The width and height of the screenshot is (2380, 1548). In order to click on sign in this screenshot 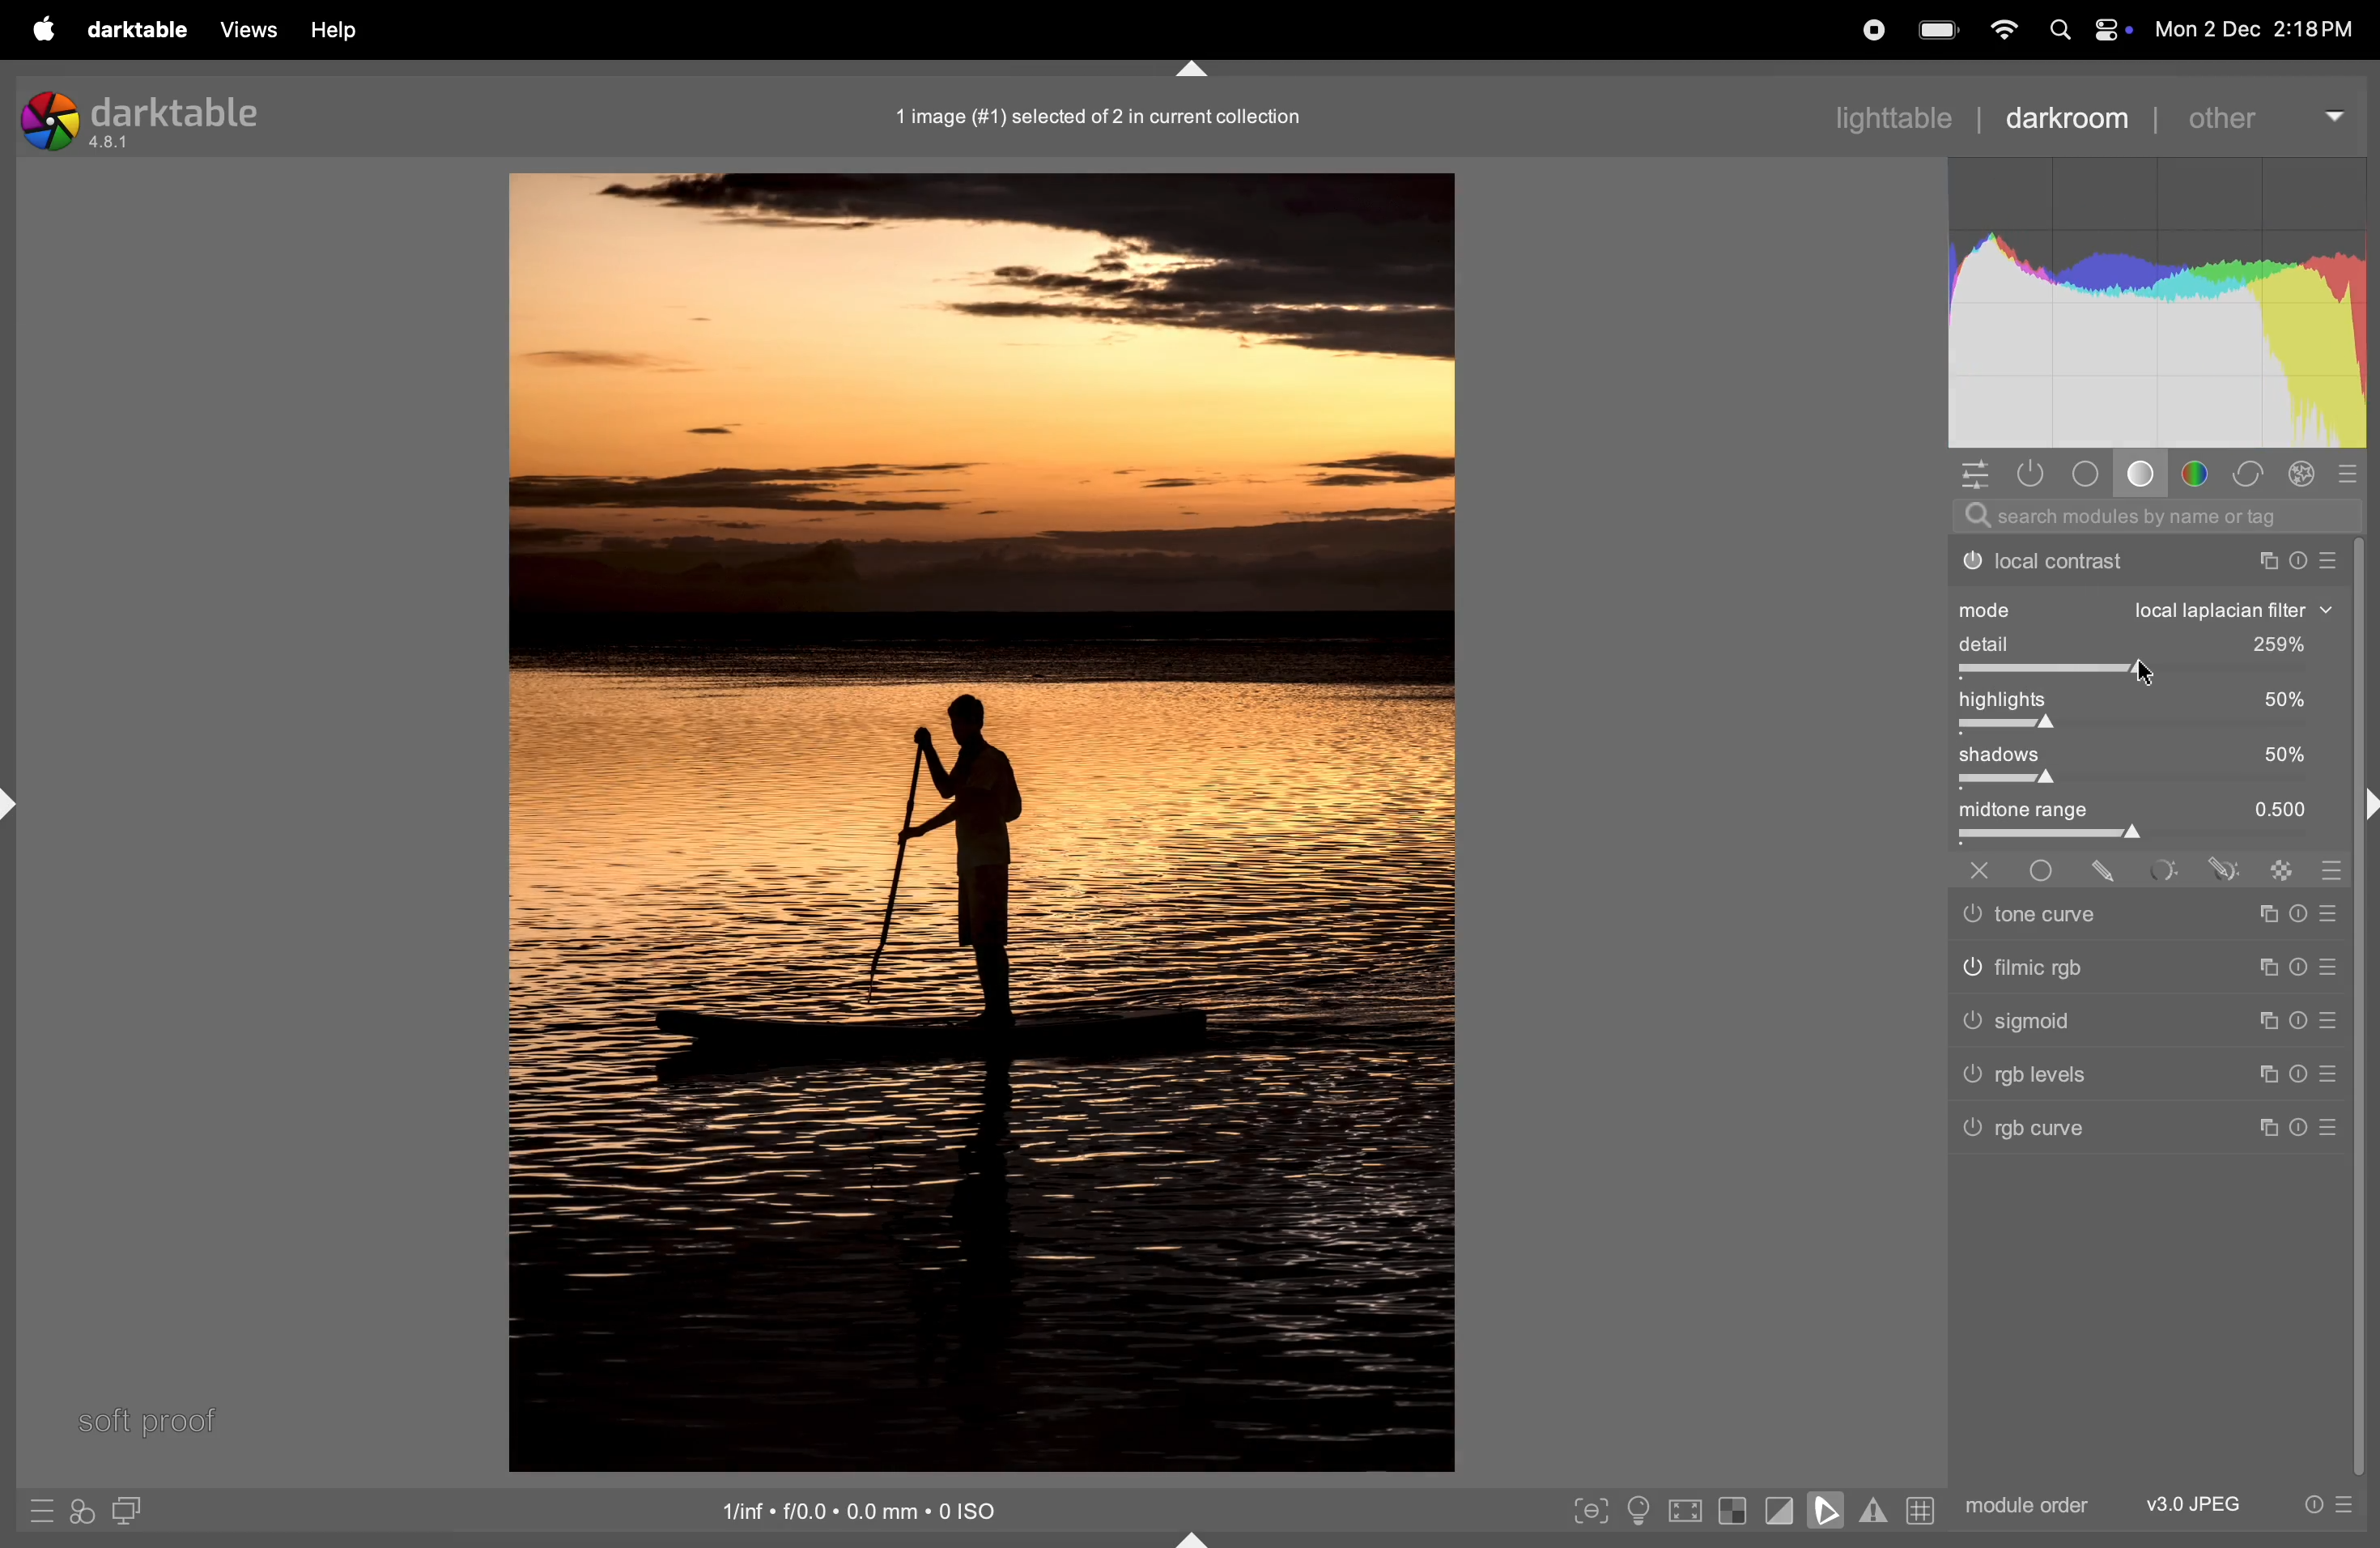, I will do `click(2332, 875)`.